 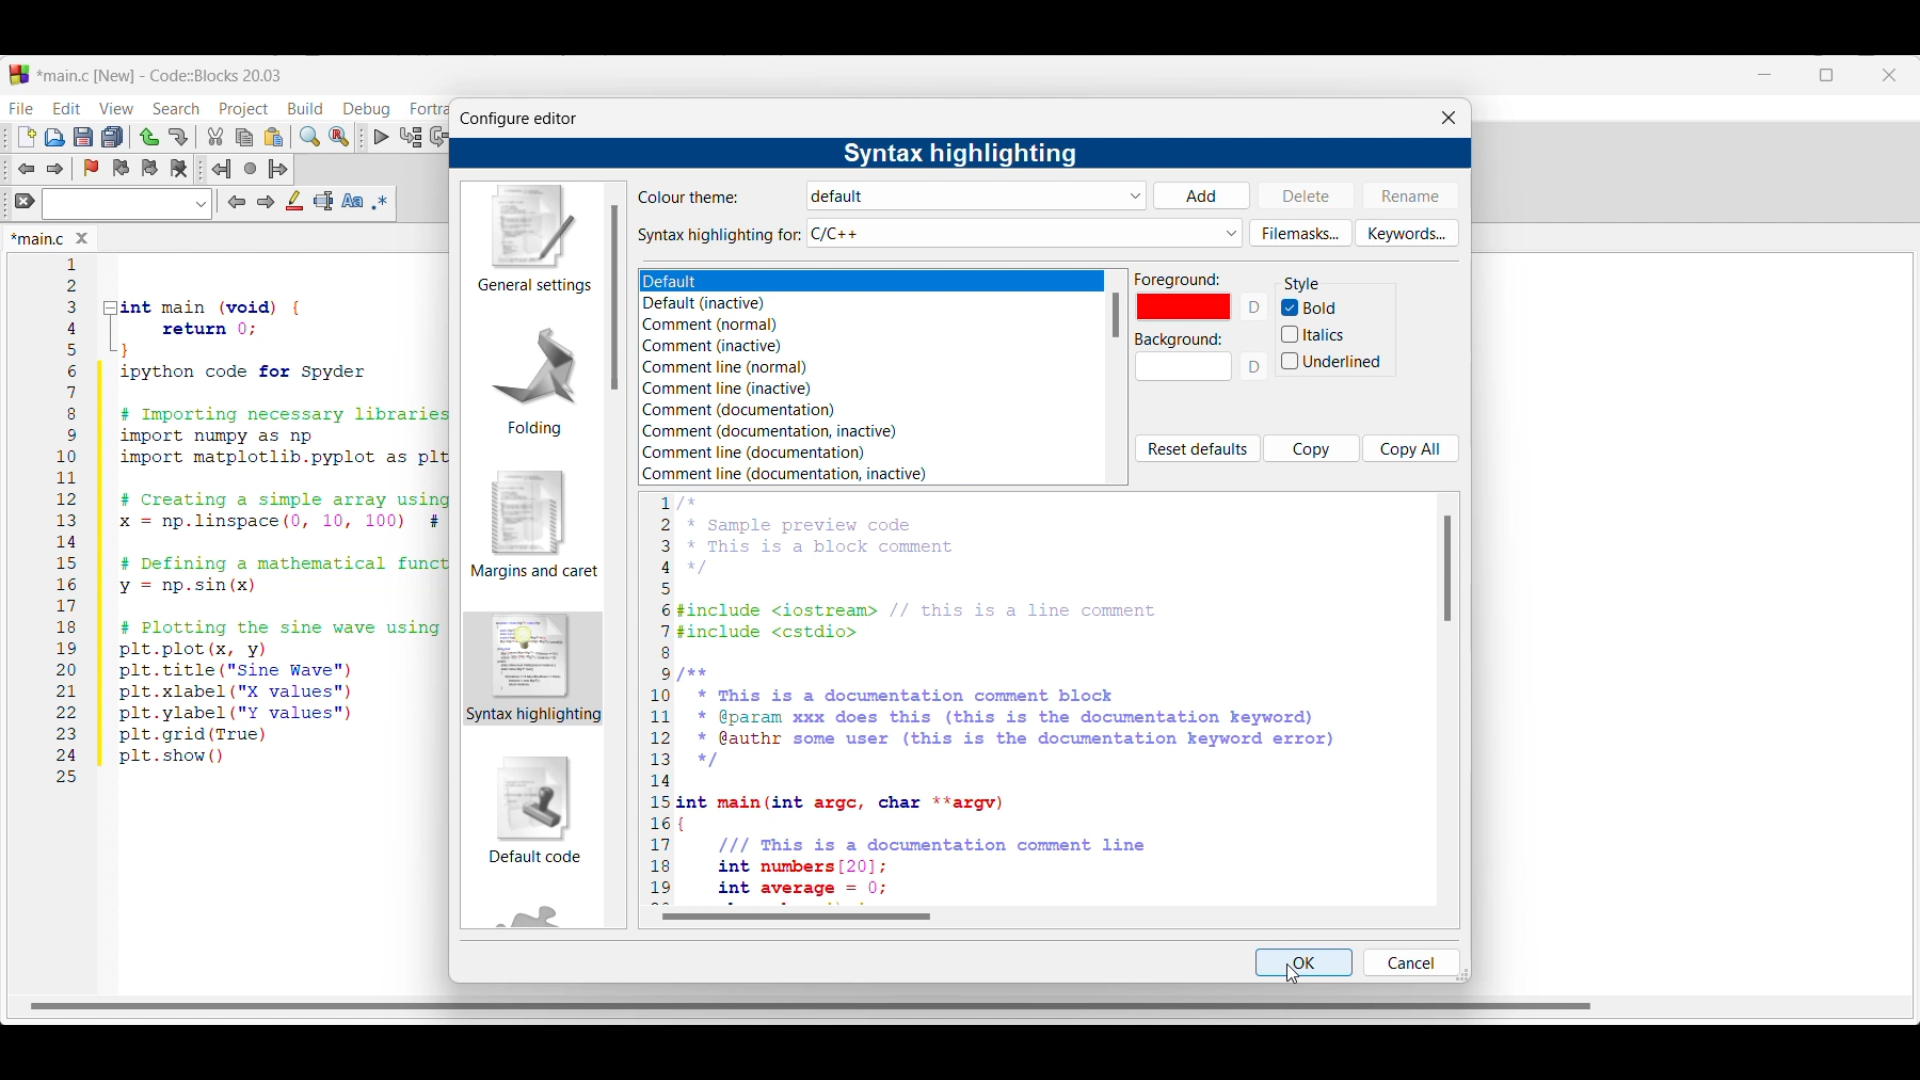 I want to click on Comment (documentation), so click(x=738, y=410).